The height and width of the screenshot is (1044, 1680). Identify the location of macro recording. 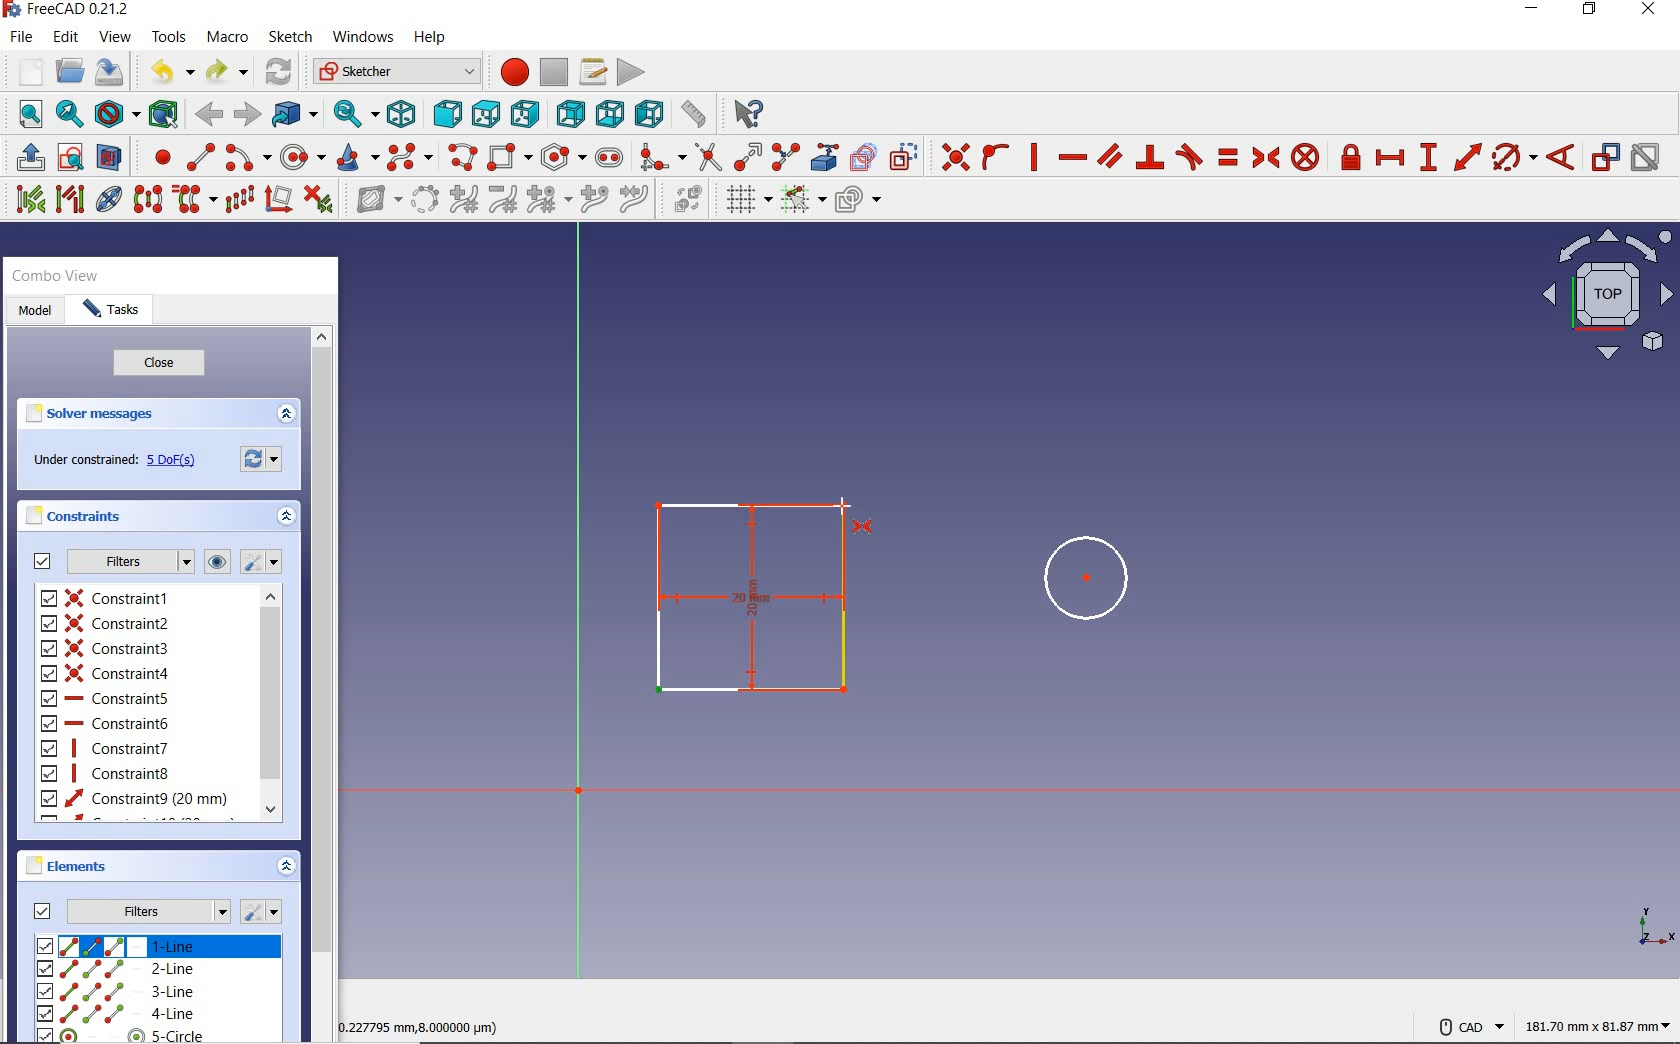
(512, 70).